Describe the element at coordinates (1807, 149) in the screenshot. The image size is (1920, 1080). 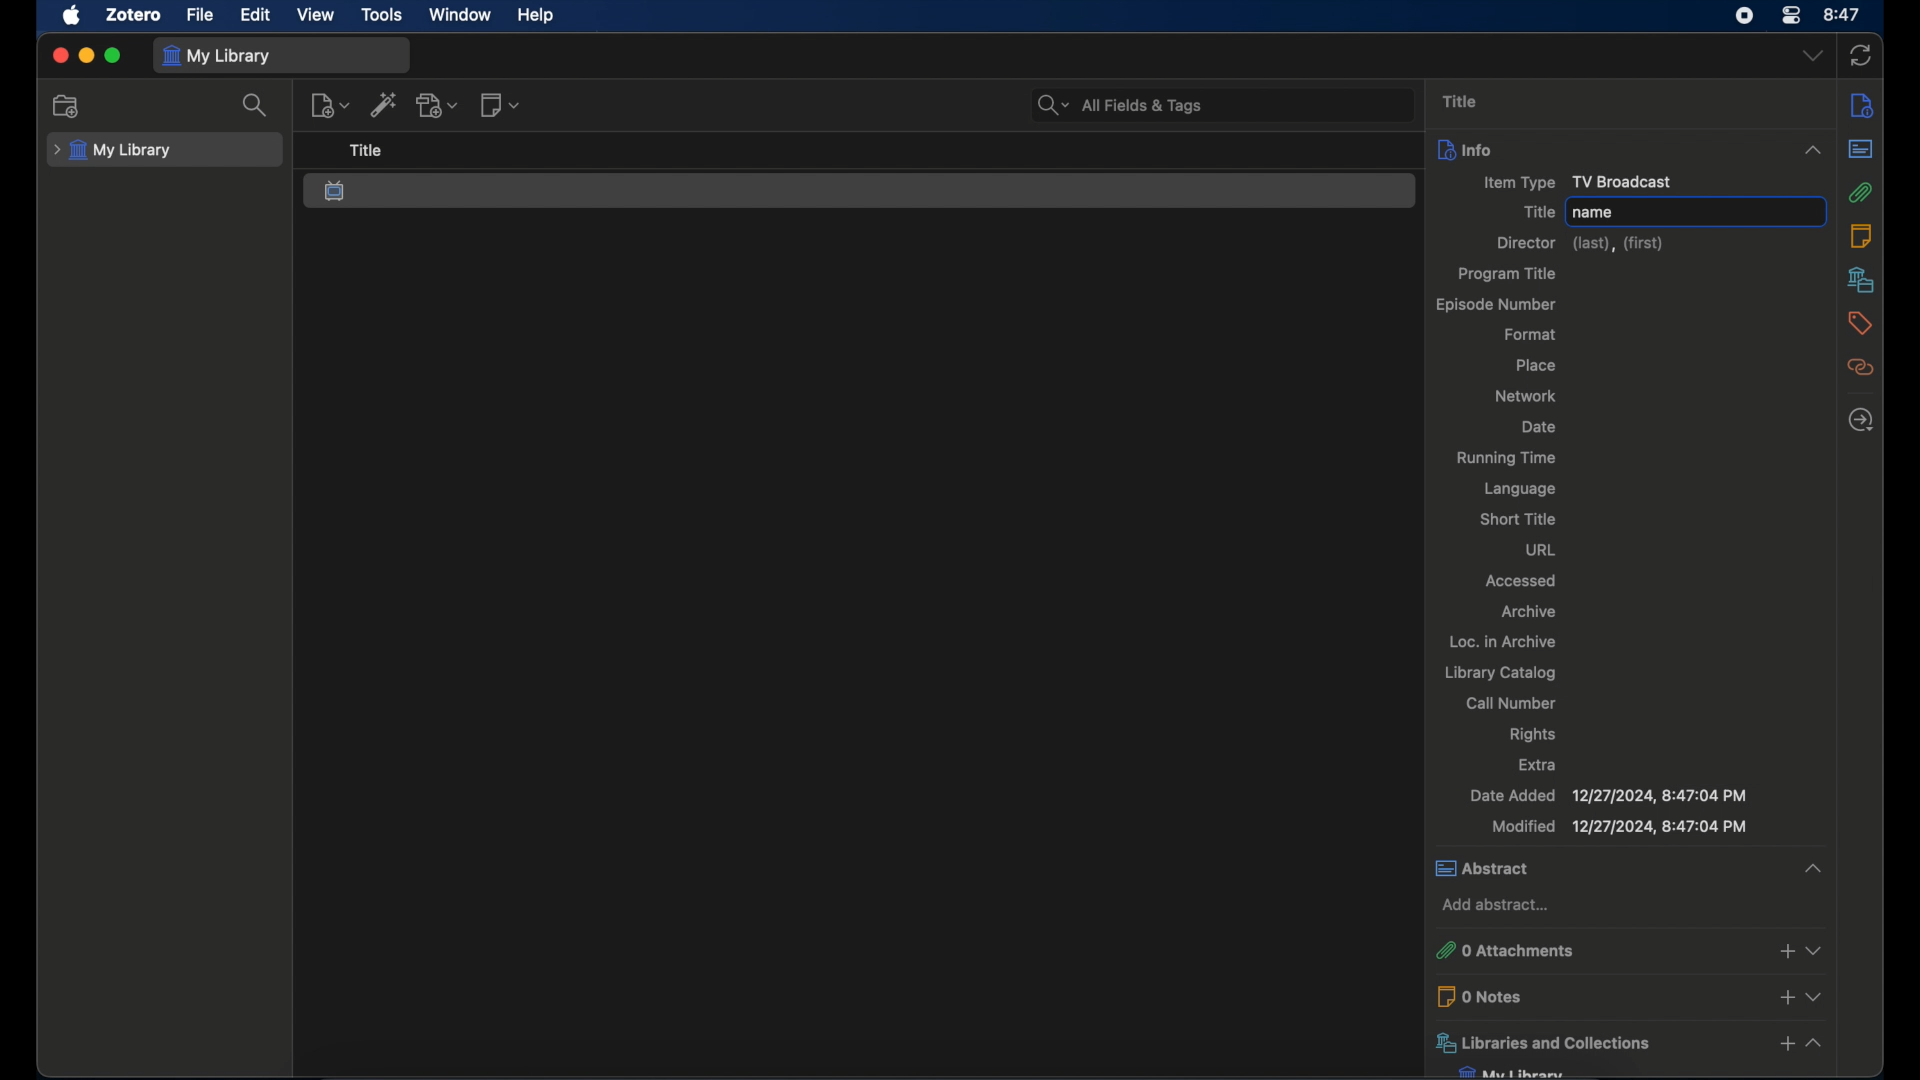
I see `collapse` at that location.